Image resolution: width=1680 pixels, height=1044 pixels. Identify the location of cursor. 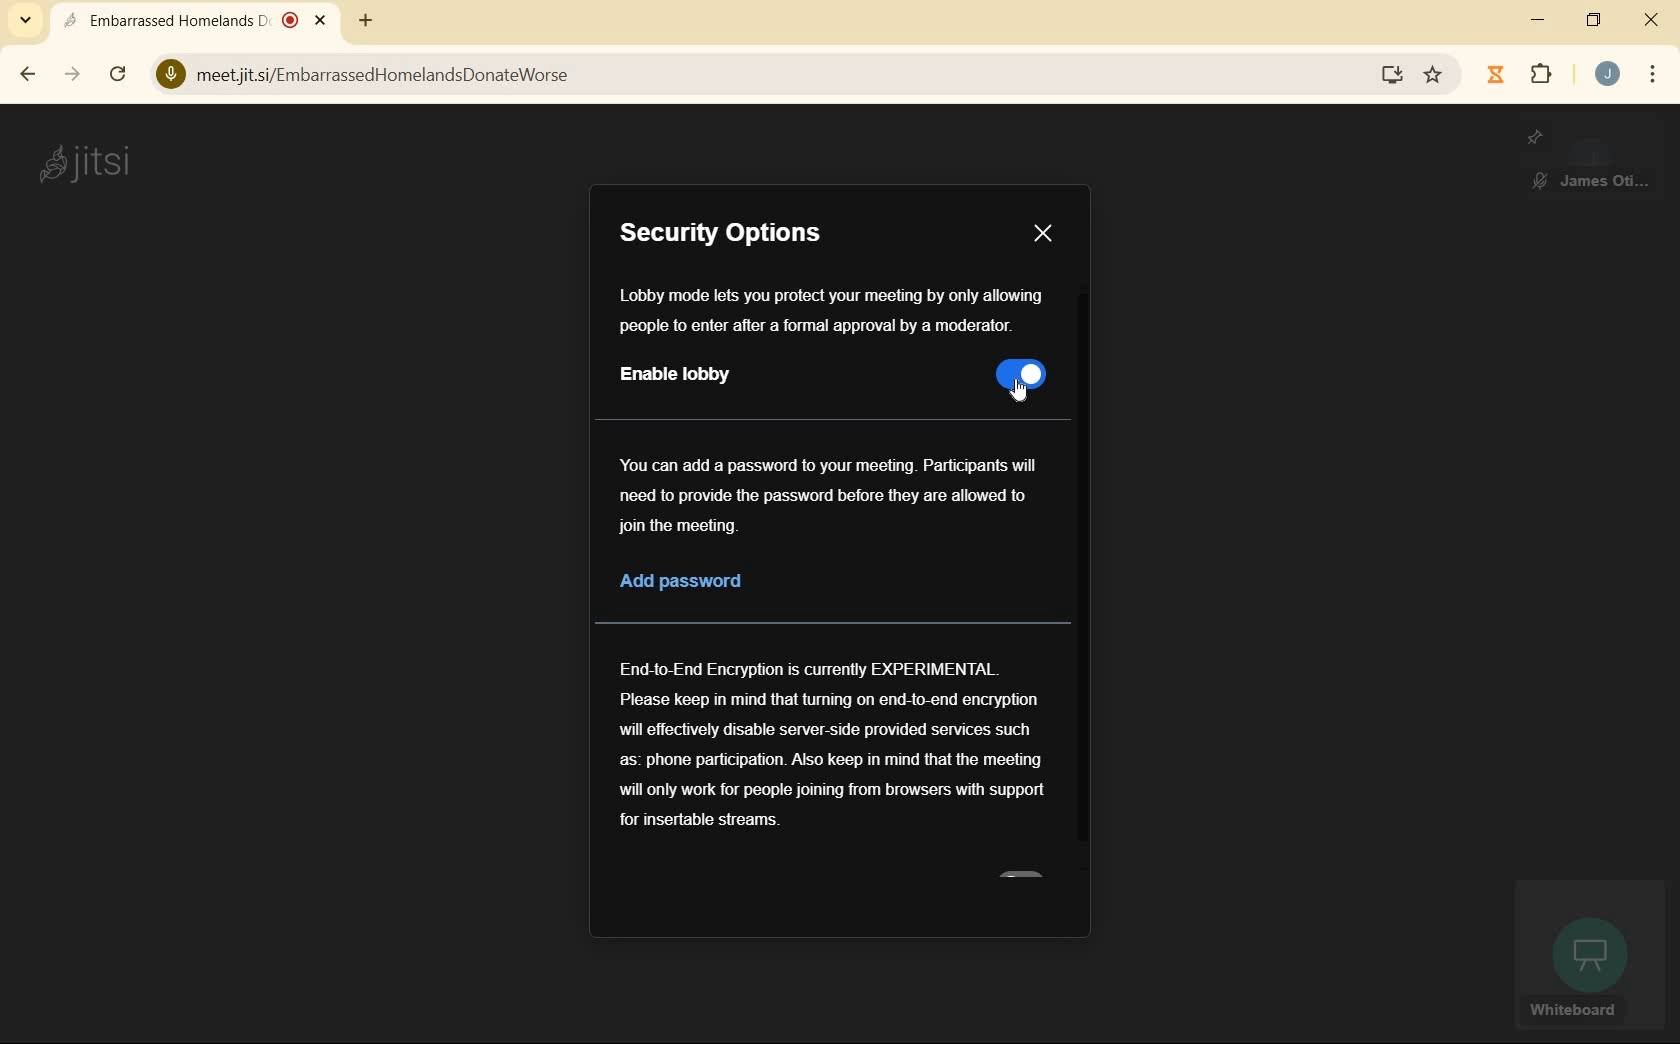
(1023, 392).